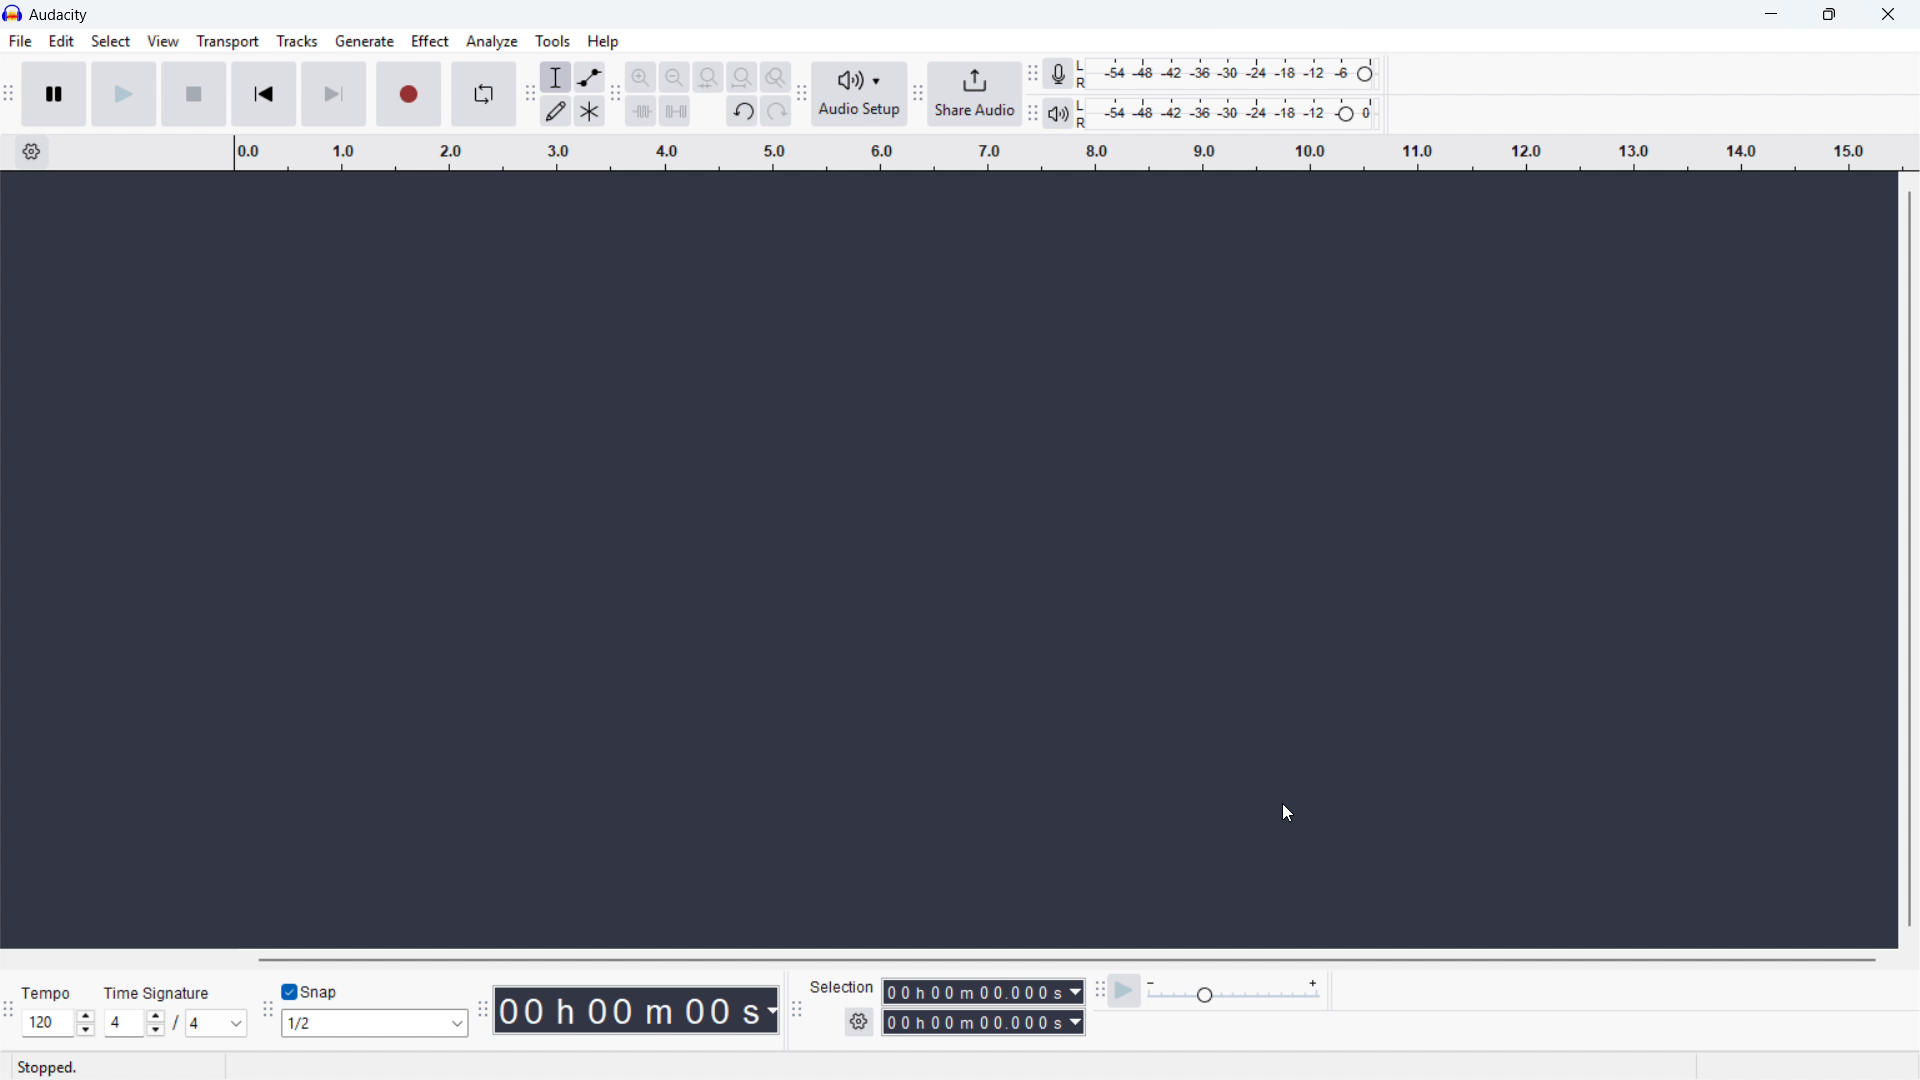  Describe the element at coordinates (556, 76) in the screenshot. I see `selection tool` at that location.